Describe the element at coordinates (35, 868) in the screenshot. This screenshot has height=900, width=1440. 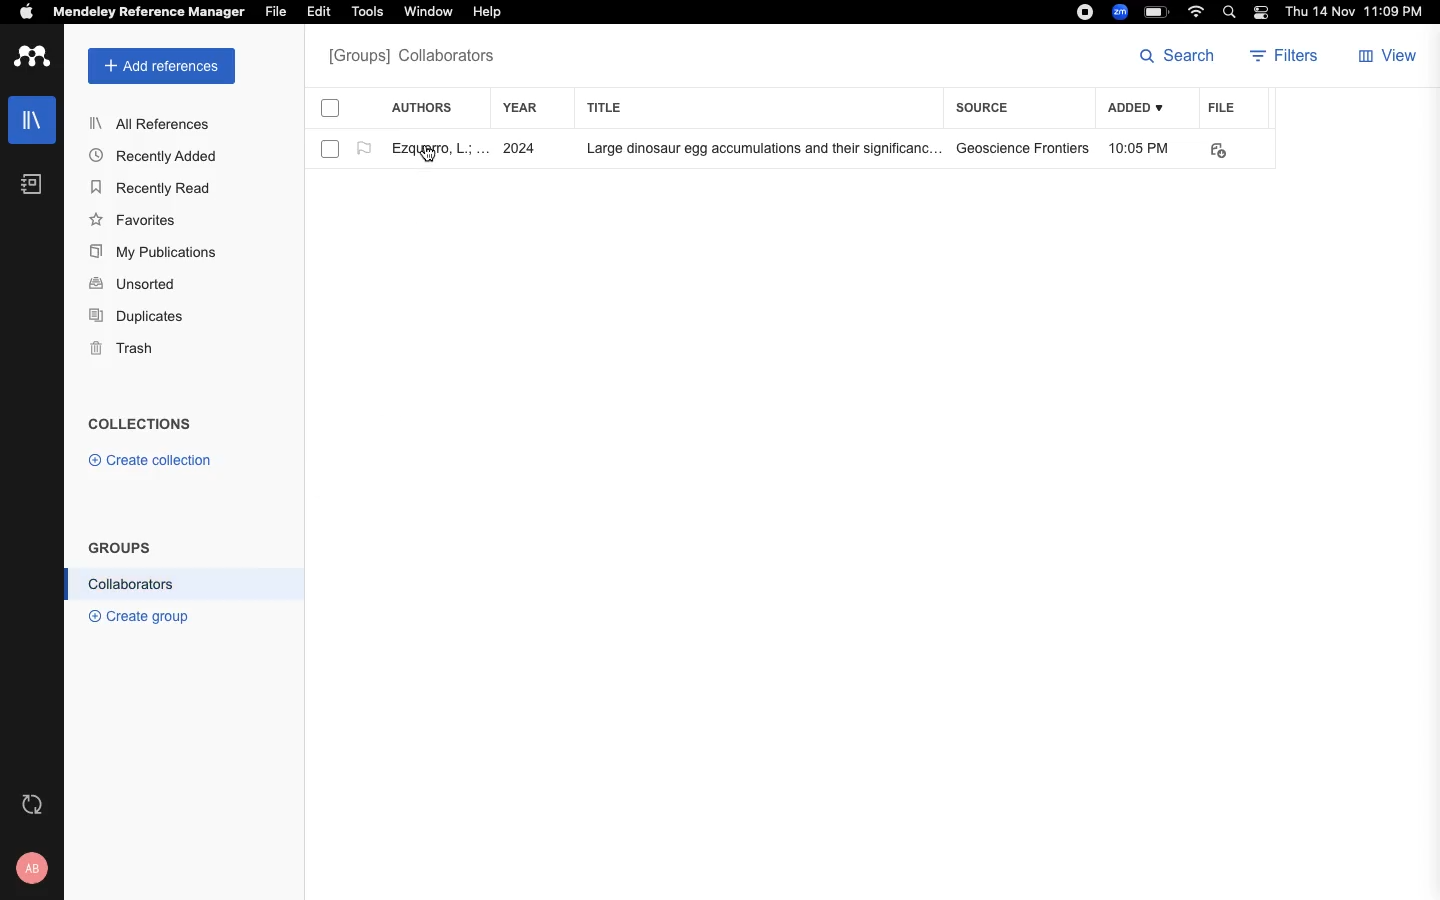
I see `profile` at that location.